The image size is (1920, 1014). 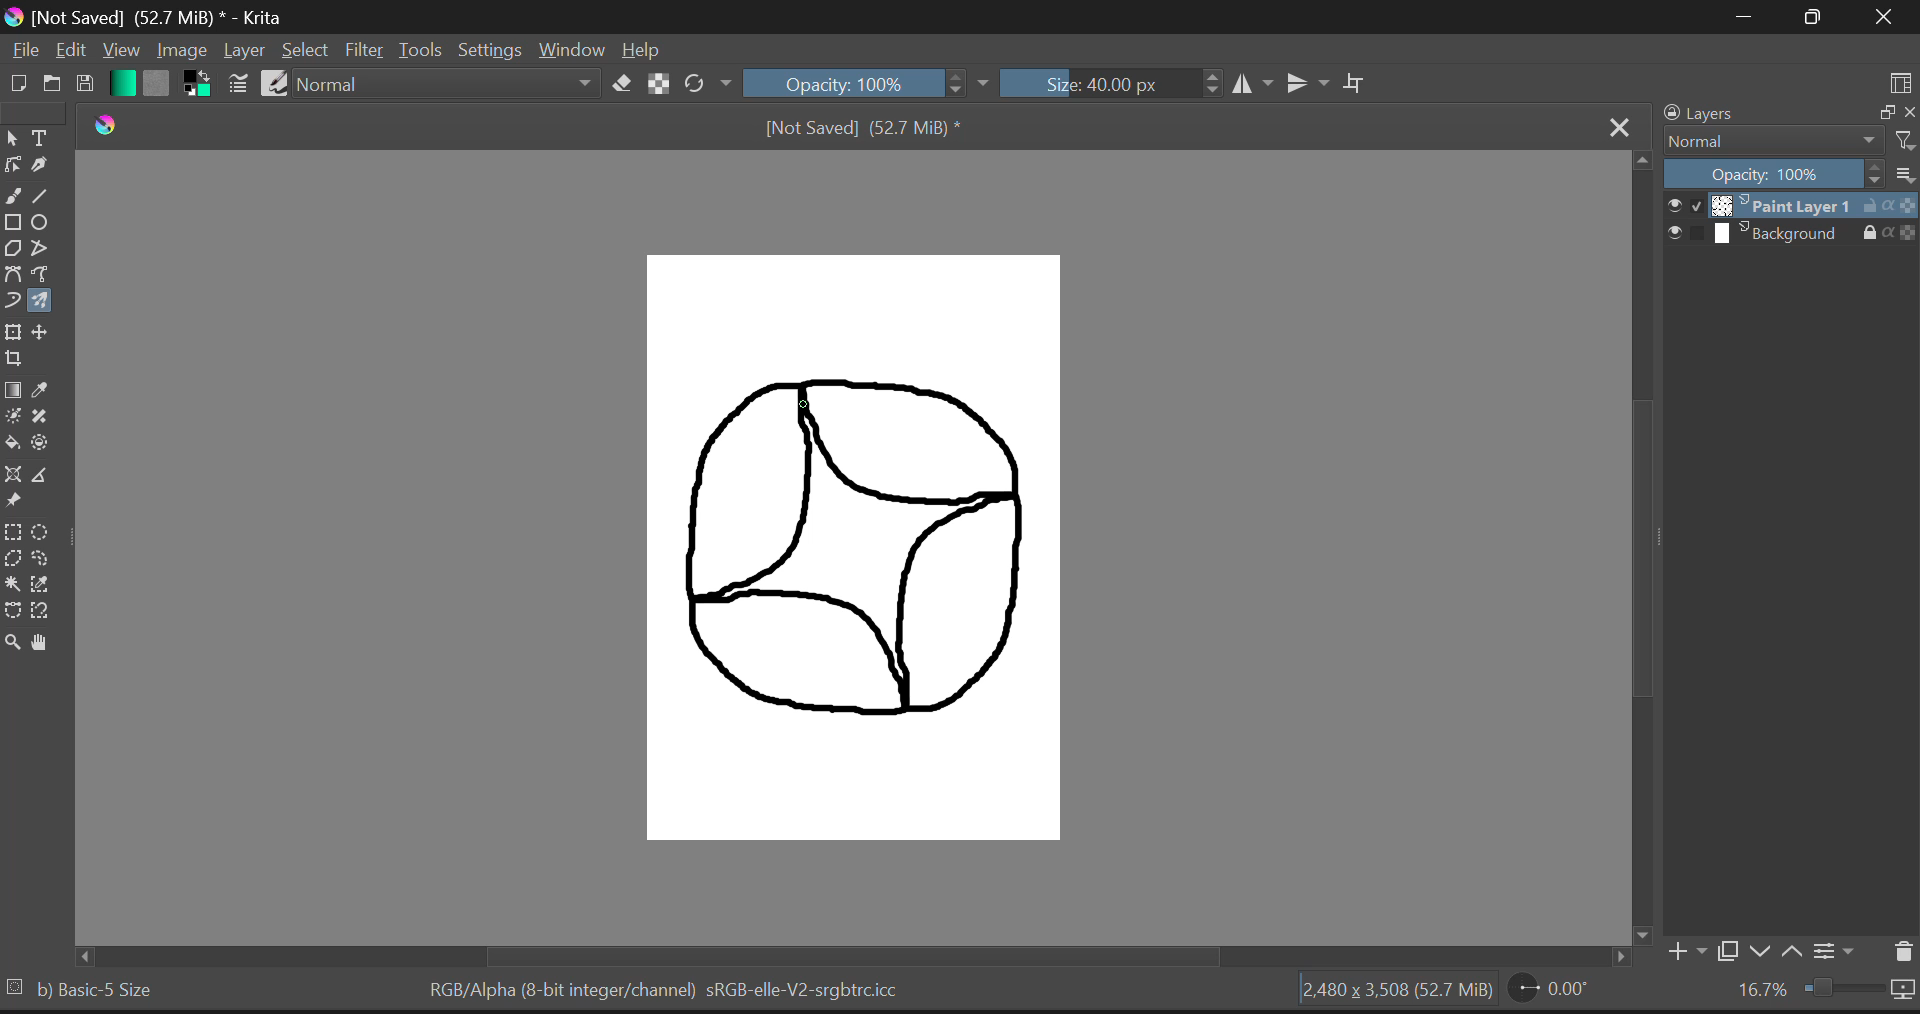 What do you see at coordinates (1620, 127) in the screenshot?
I see `Close` at bounding box center [1620, 127].